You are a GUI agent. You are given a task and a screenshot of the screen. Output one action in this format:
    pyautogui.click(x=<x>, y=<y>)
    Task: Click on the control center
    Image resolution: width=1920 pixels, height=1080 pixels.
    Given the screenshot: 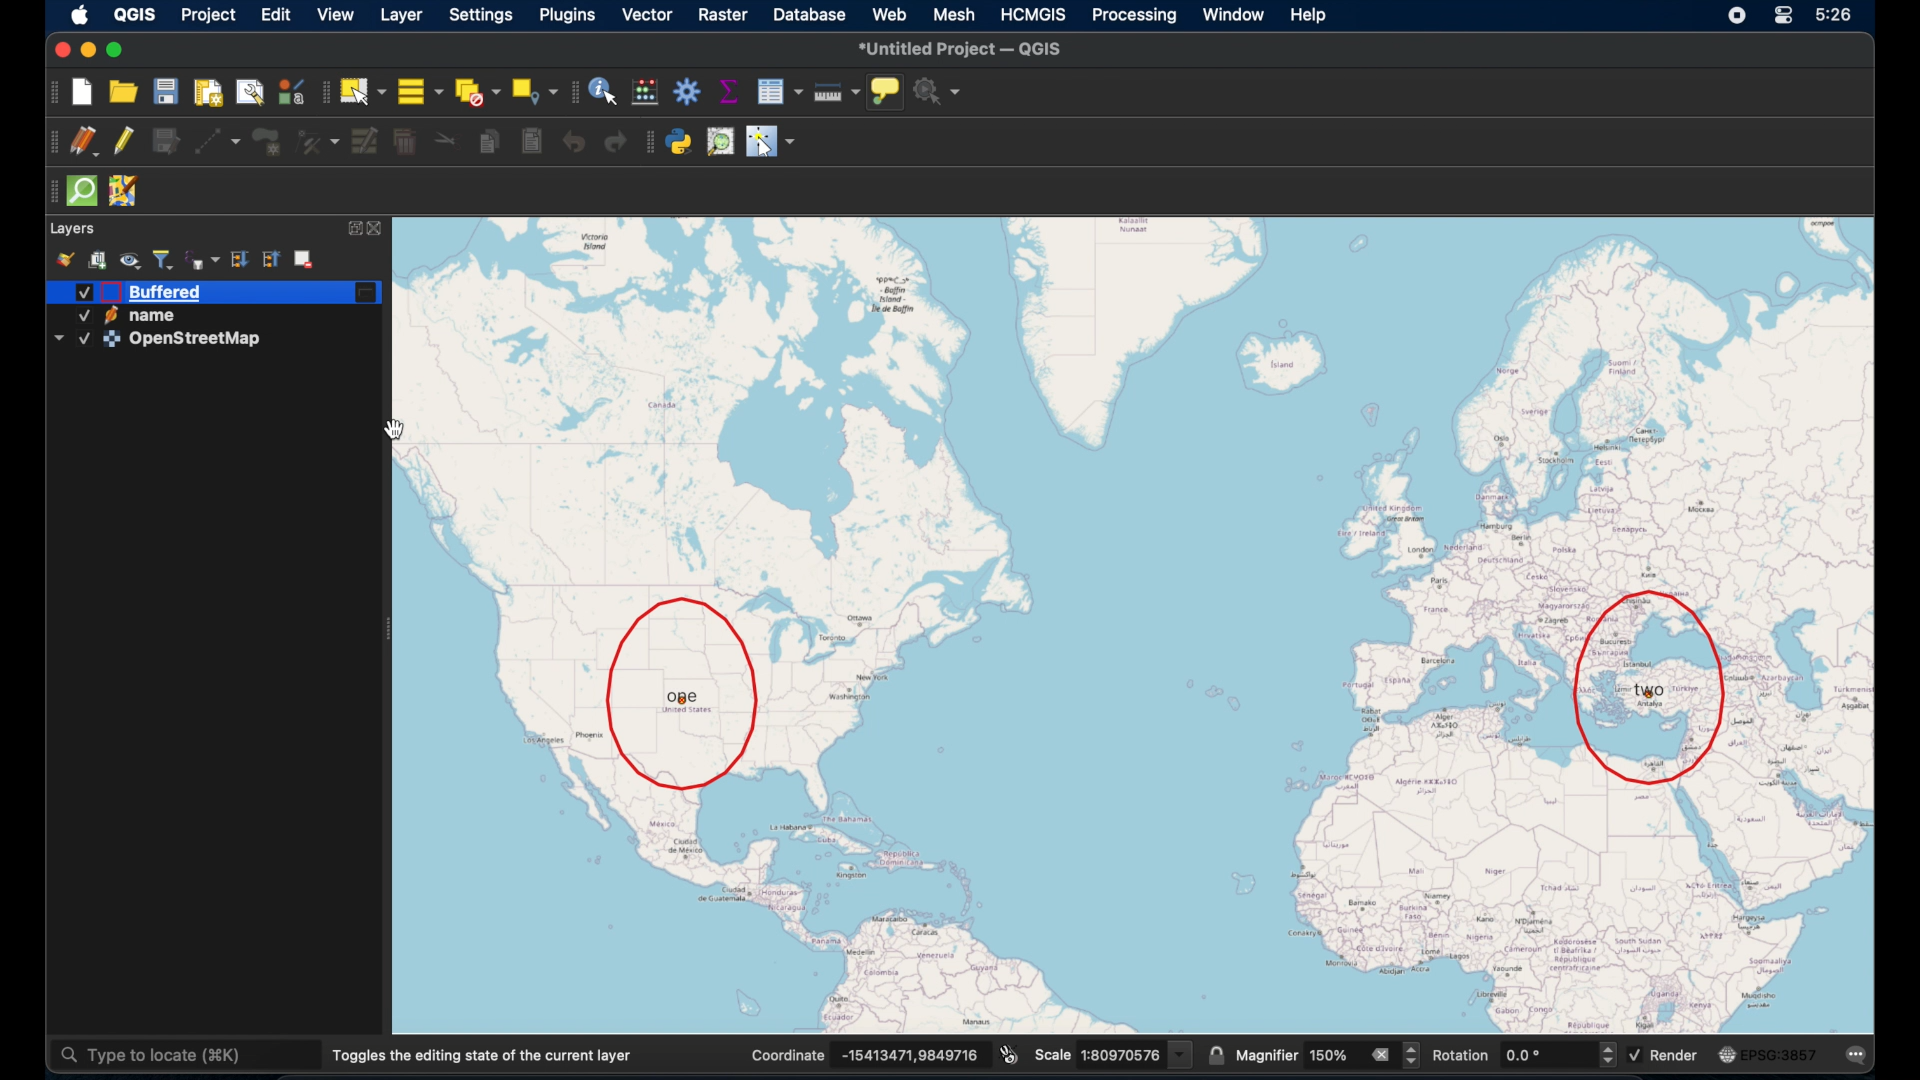 What is the action you would take?
    pyautogui.click(x=1786, y=15)
    